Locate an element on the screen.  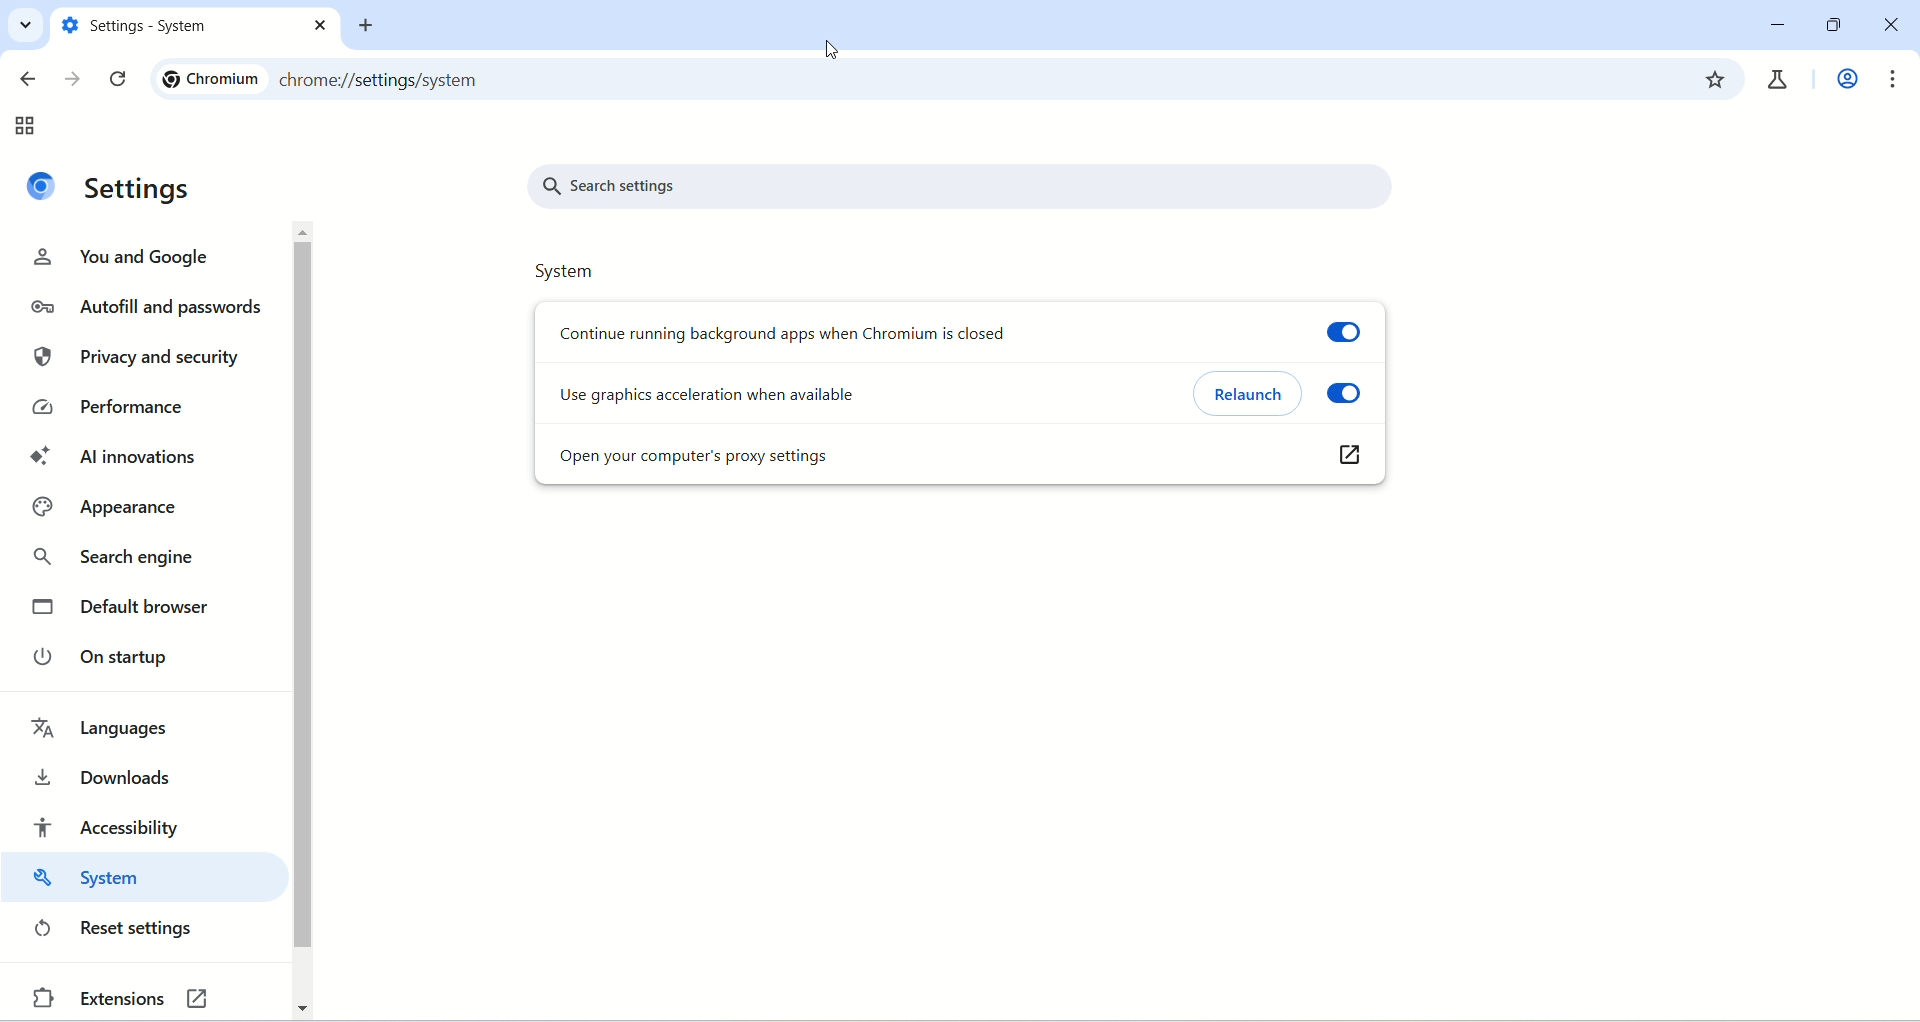
new tab is located at coordinates (371, 26).